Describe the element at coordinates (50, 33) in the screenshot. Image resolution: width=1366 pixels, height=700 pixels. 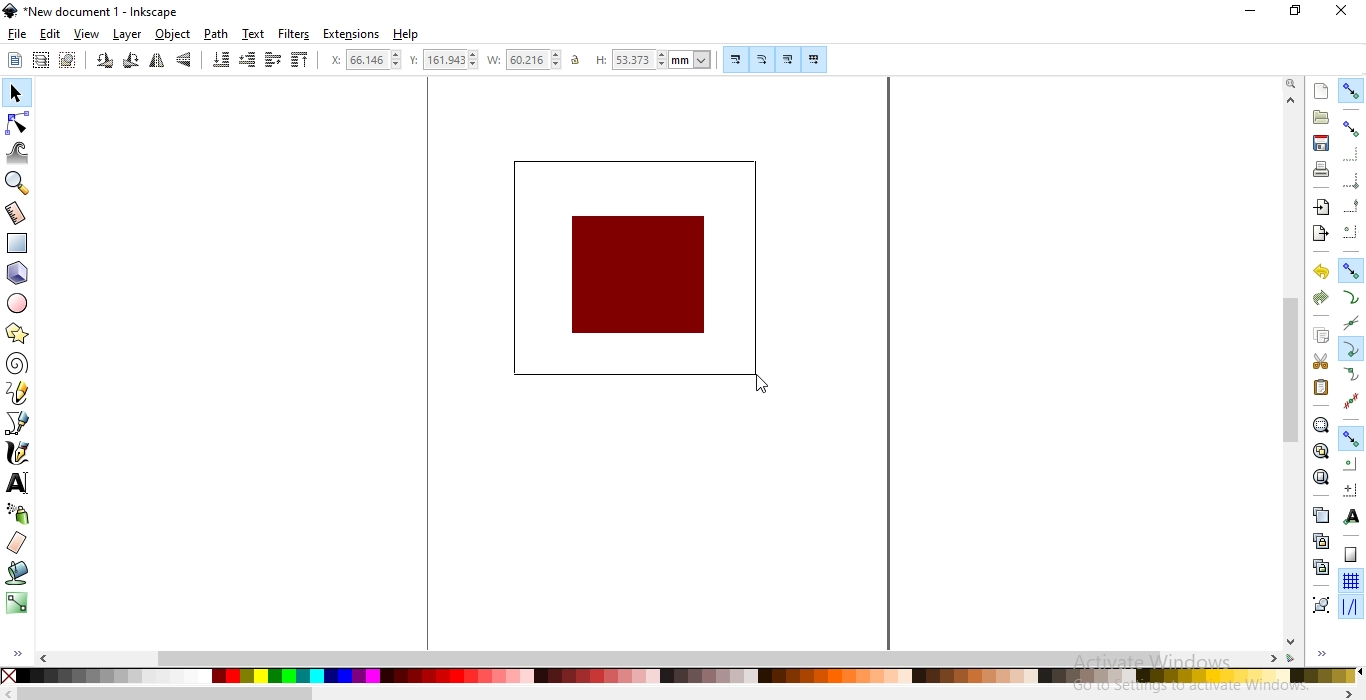
I see `edit` at that location.